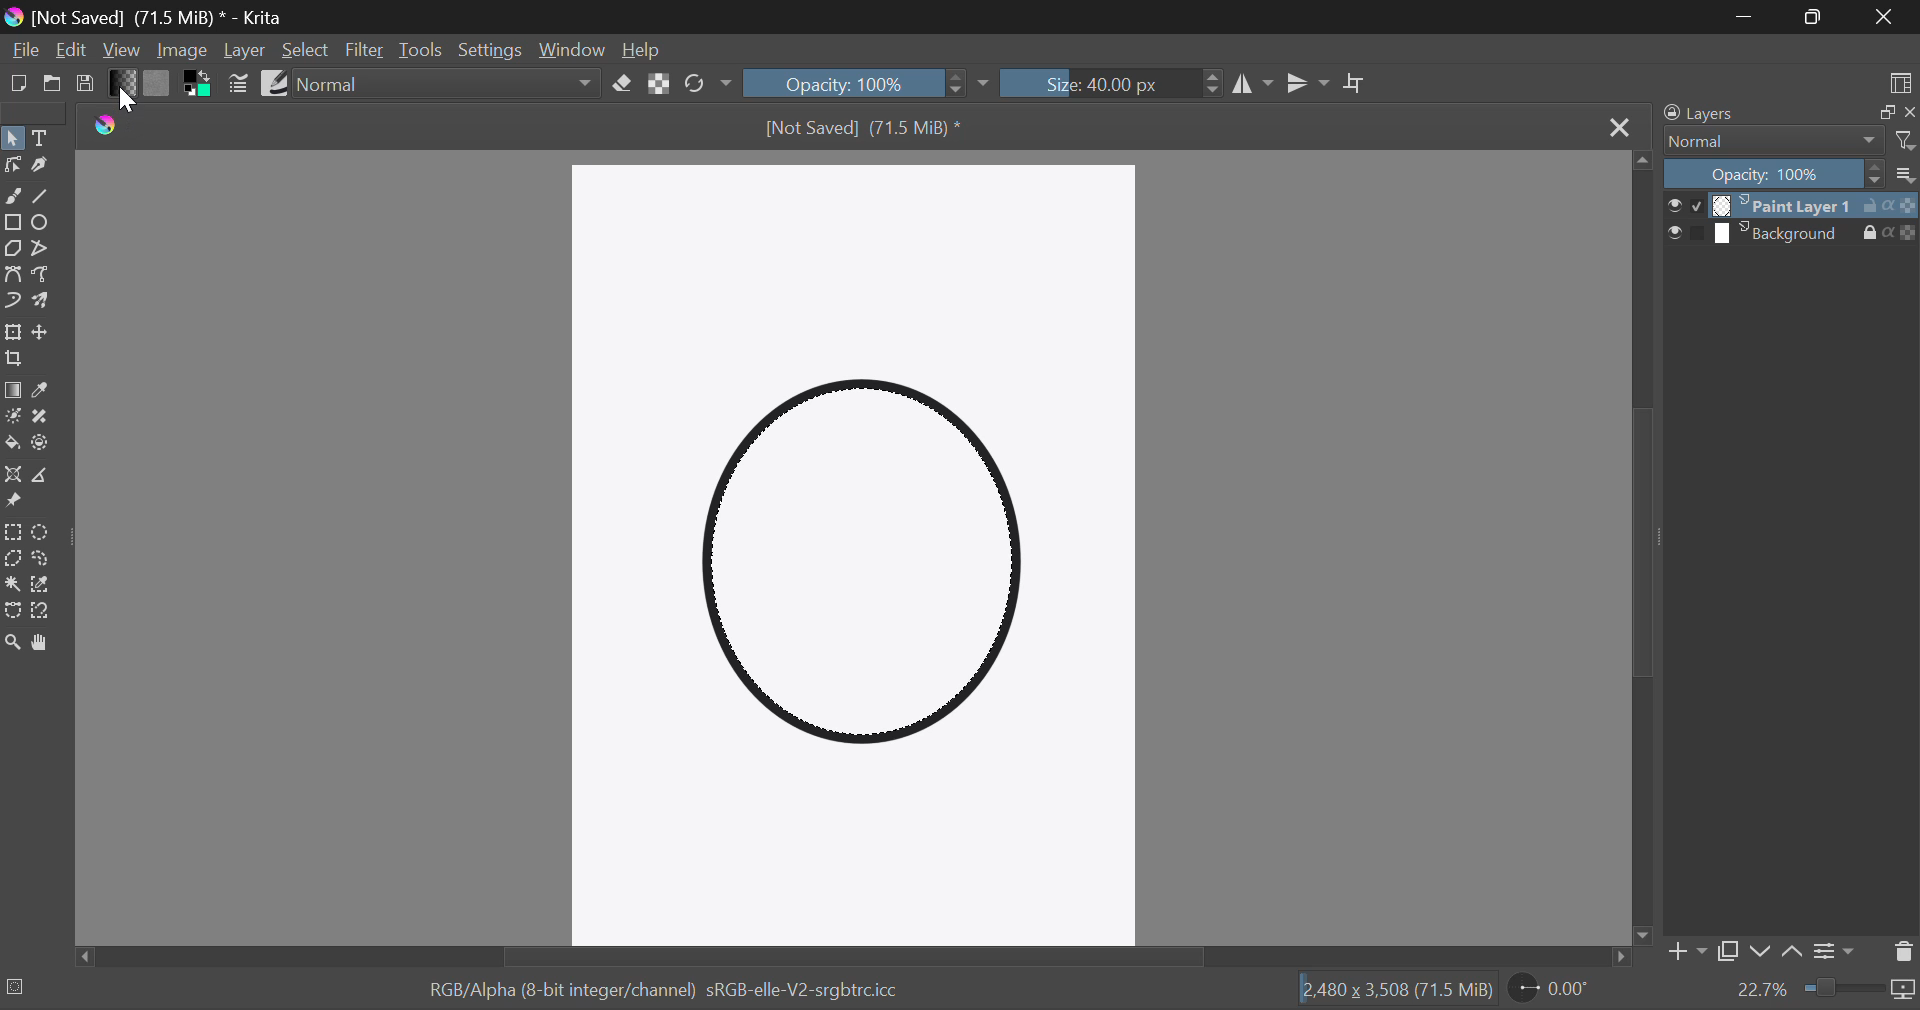 The width and height of the screenshot is (1920, 1010). I want to click on Rectangle, so click(14, 225).